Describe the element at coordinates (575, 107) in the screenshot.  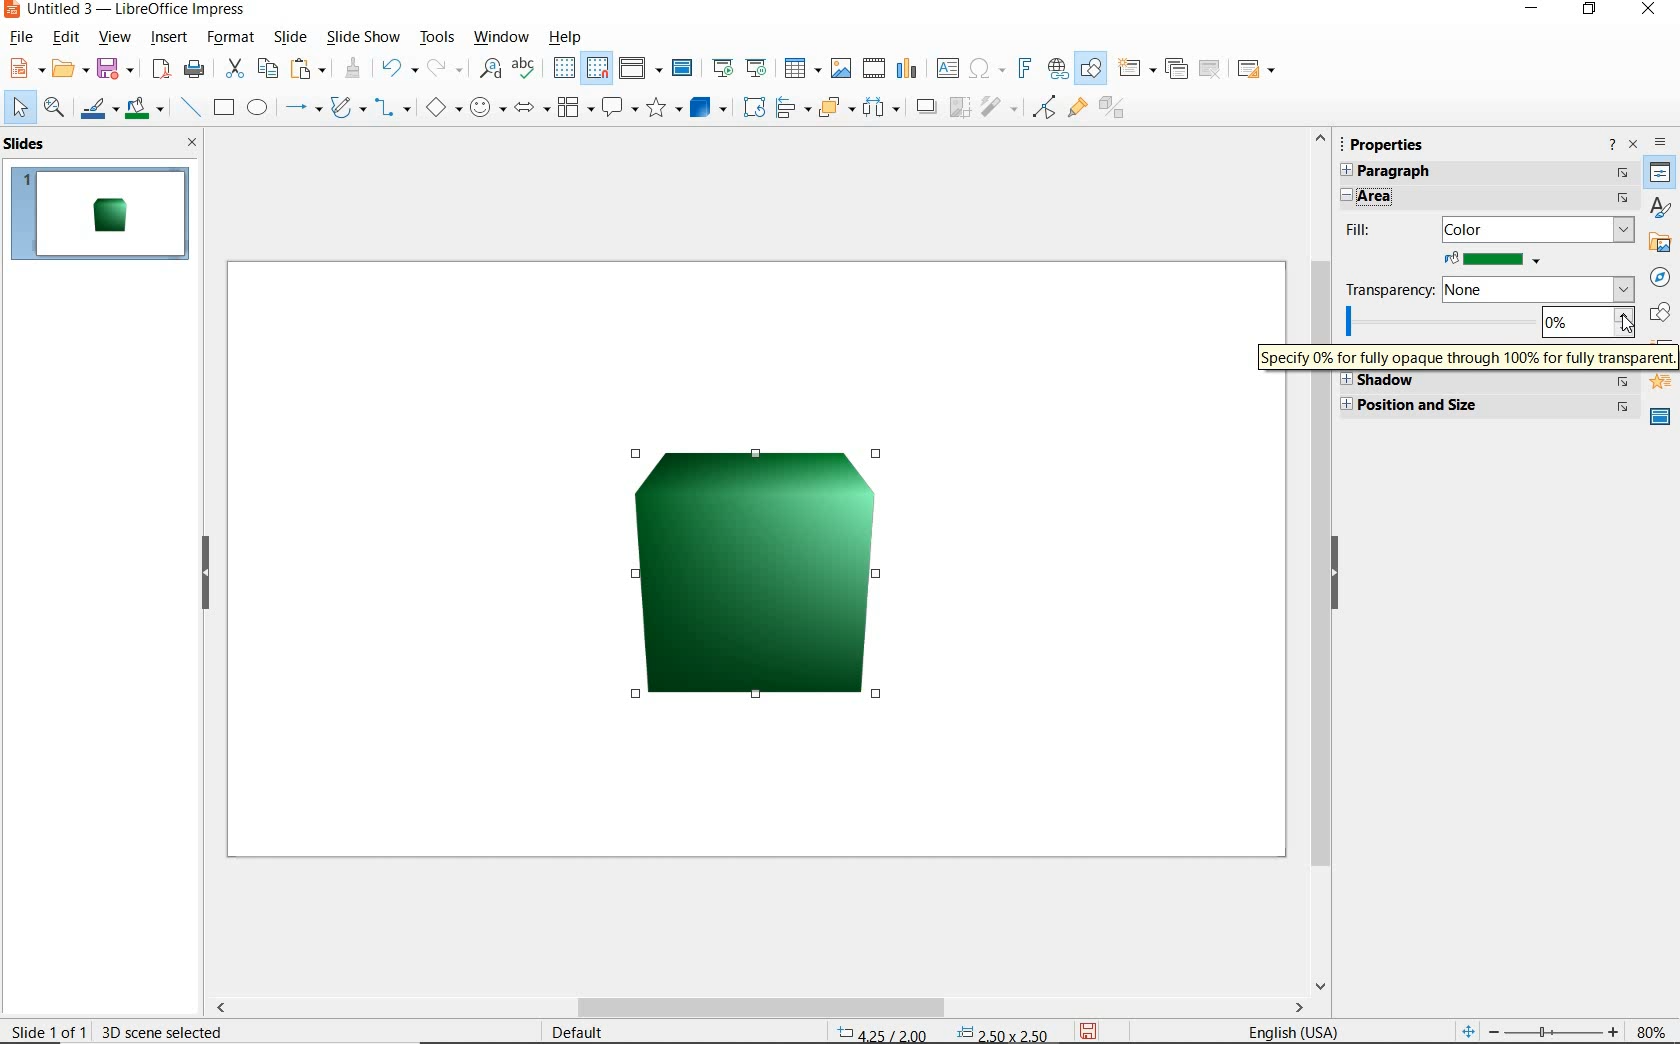
I see `flowchart` at that location.